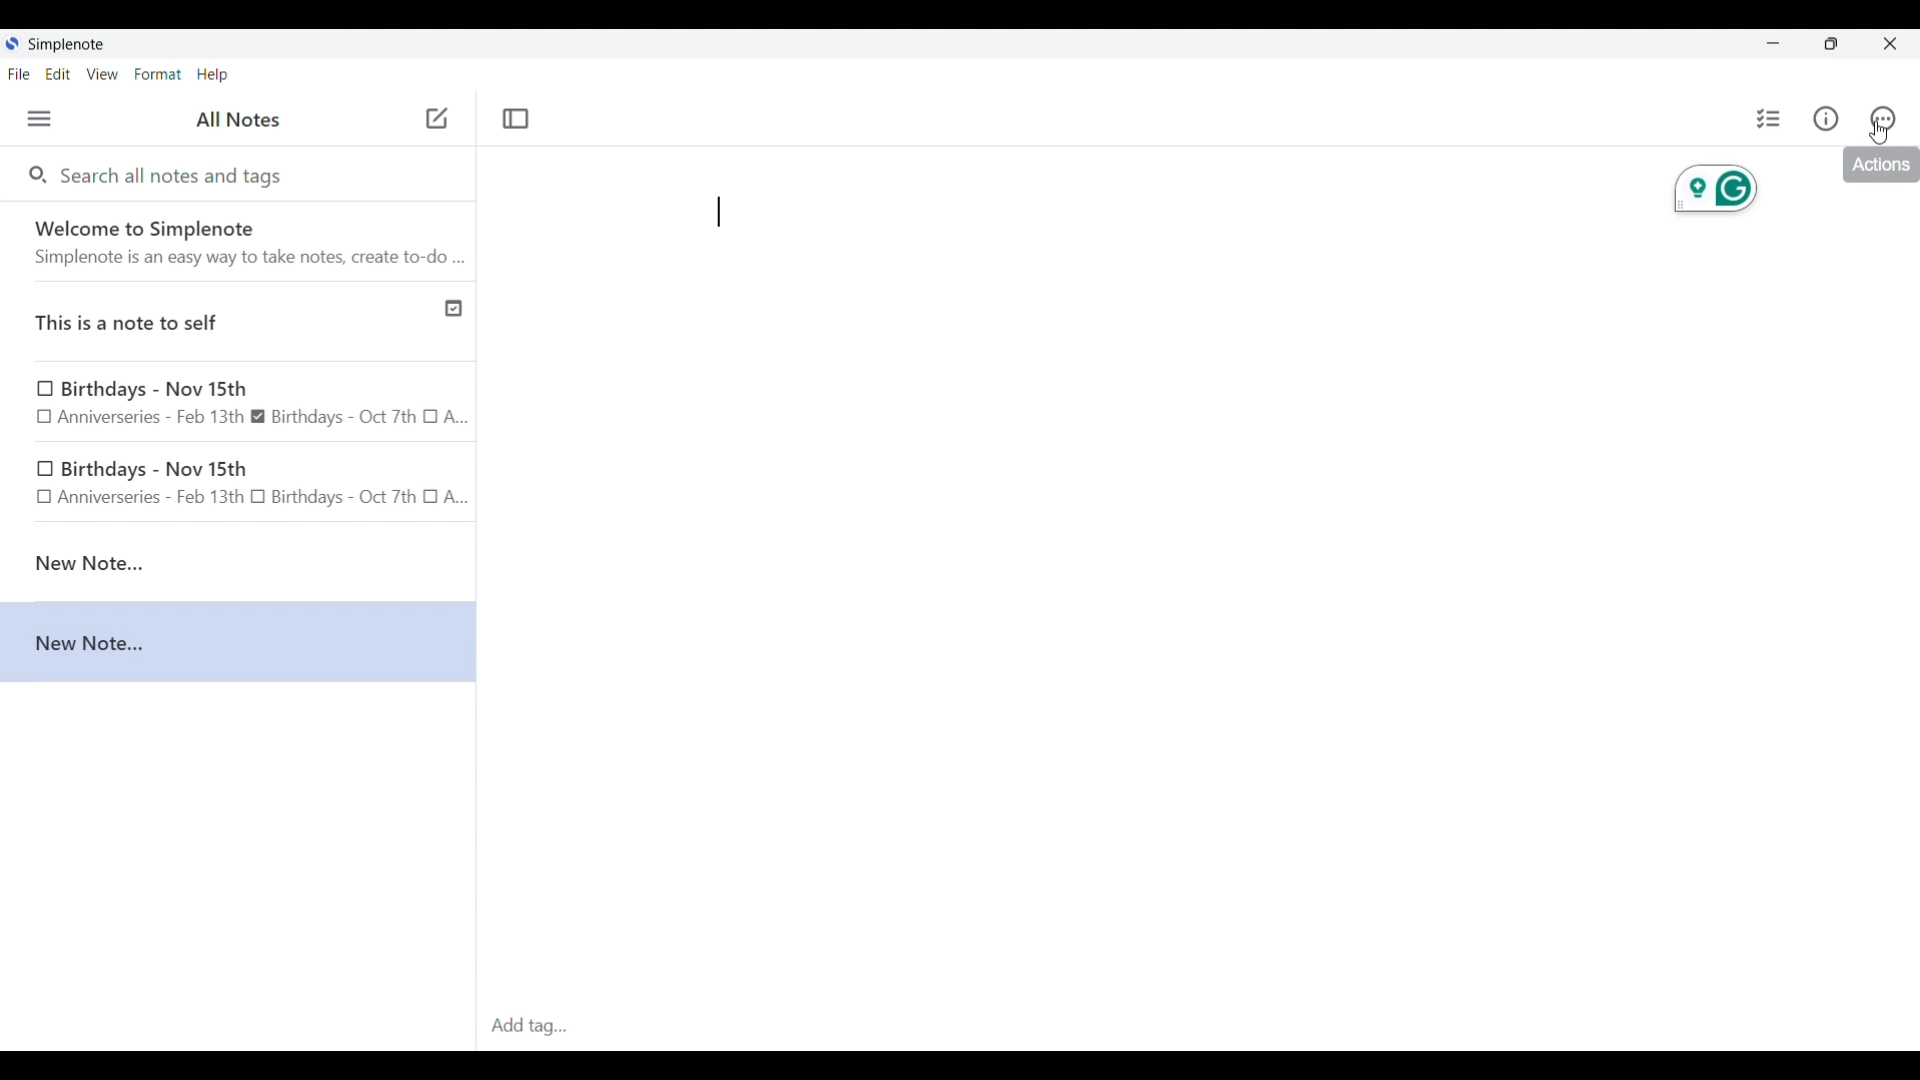 Image resolution: width=1920 pixels, height=1080 pixels. I want to click on Click to type in tags, so click(1198, 1027).